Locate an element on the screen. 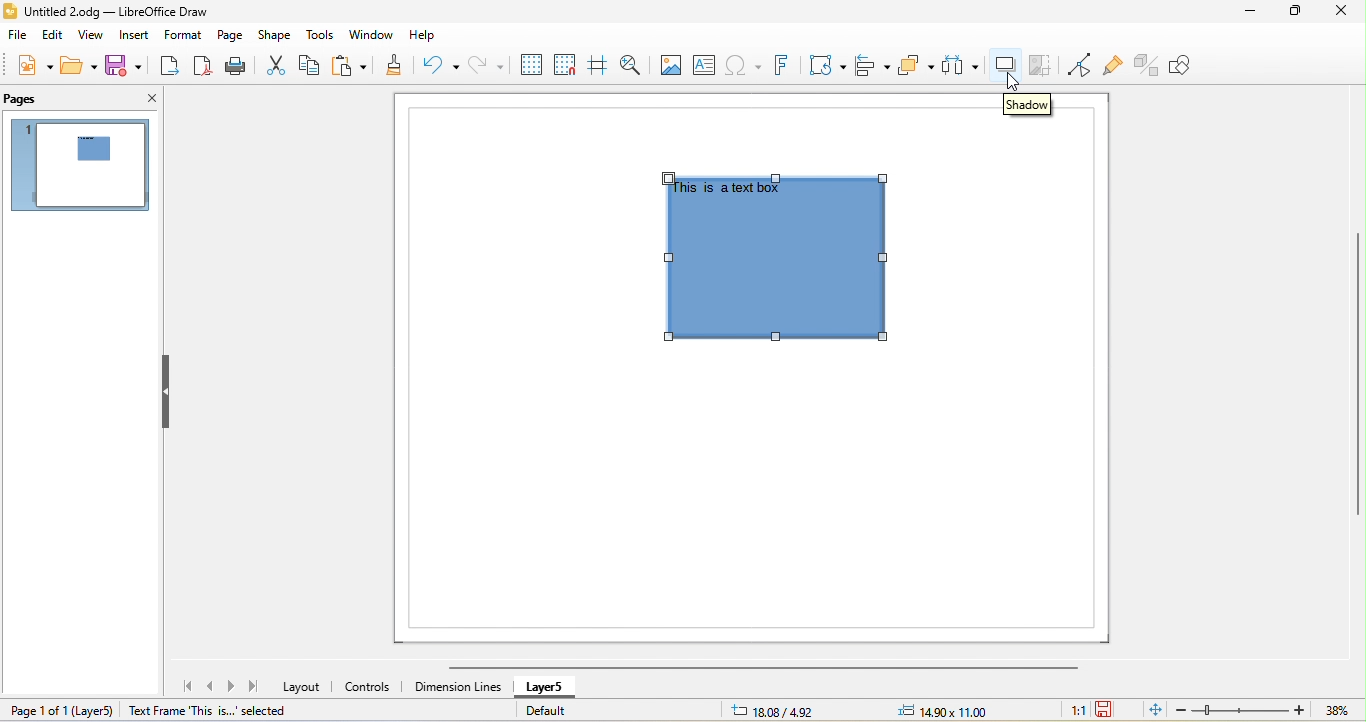 This screenshot has height=722, width=1366. view is located at coordinates (94, 37).